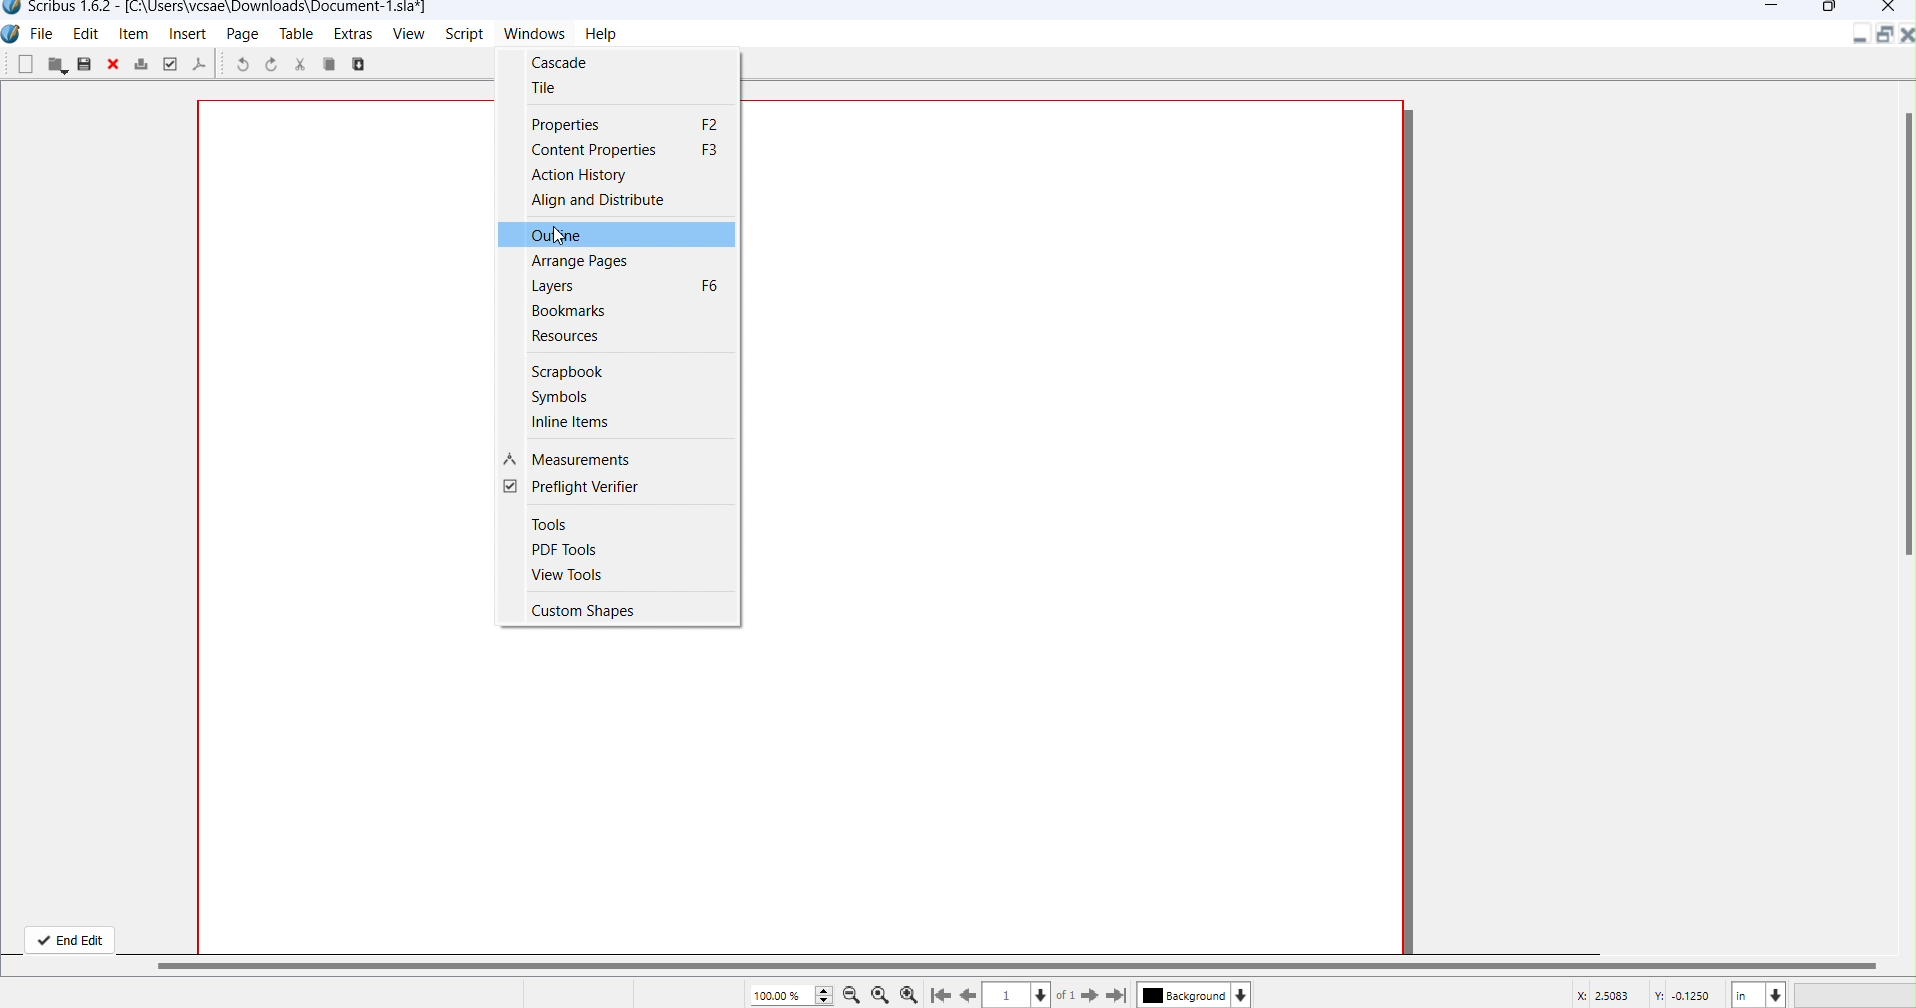 The image size is (1916, 1008). I want to click on Scribus, so click(12, 37).